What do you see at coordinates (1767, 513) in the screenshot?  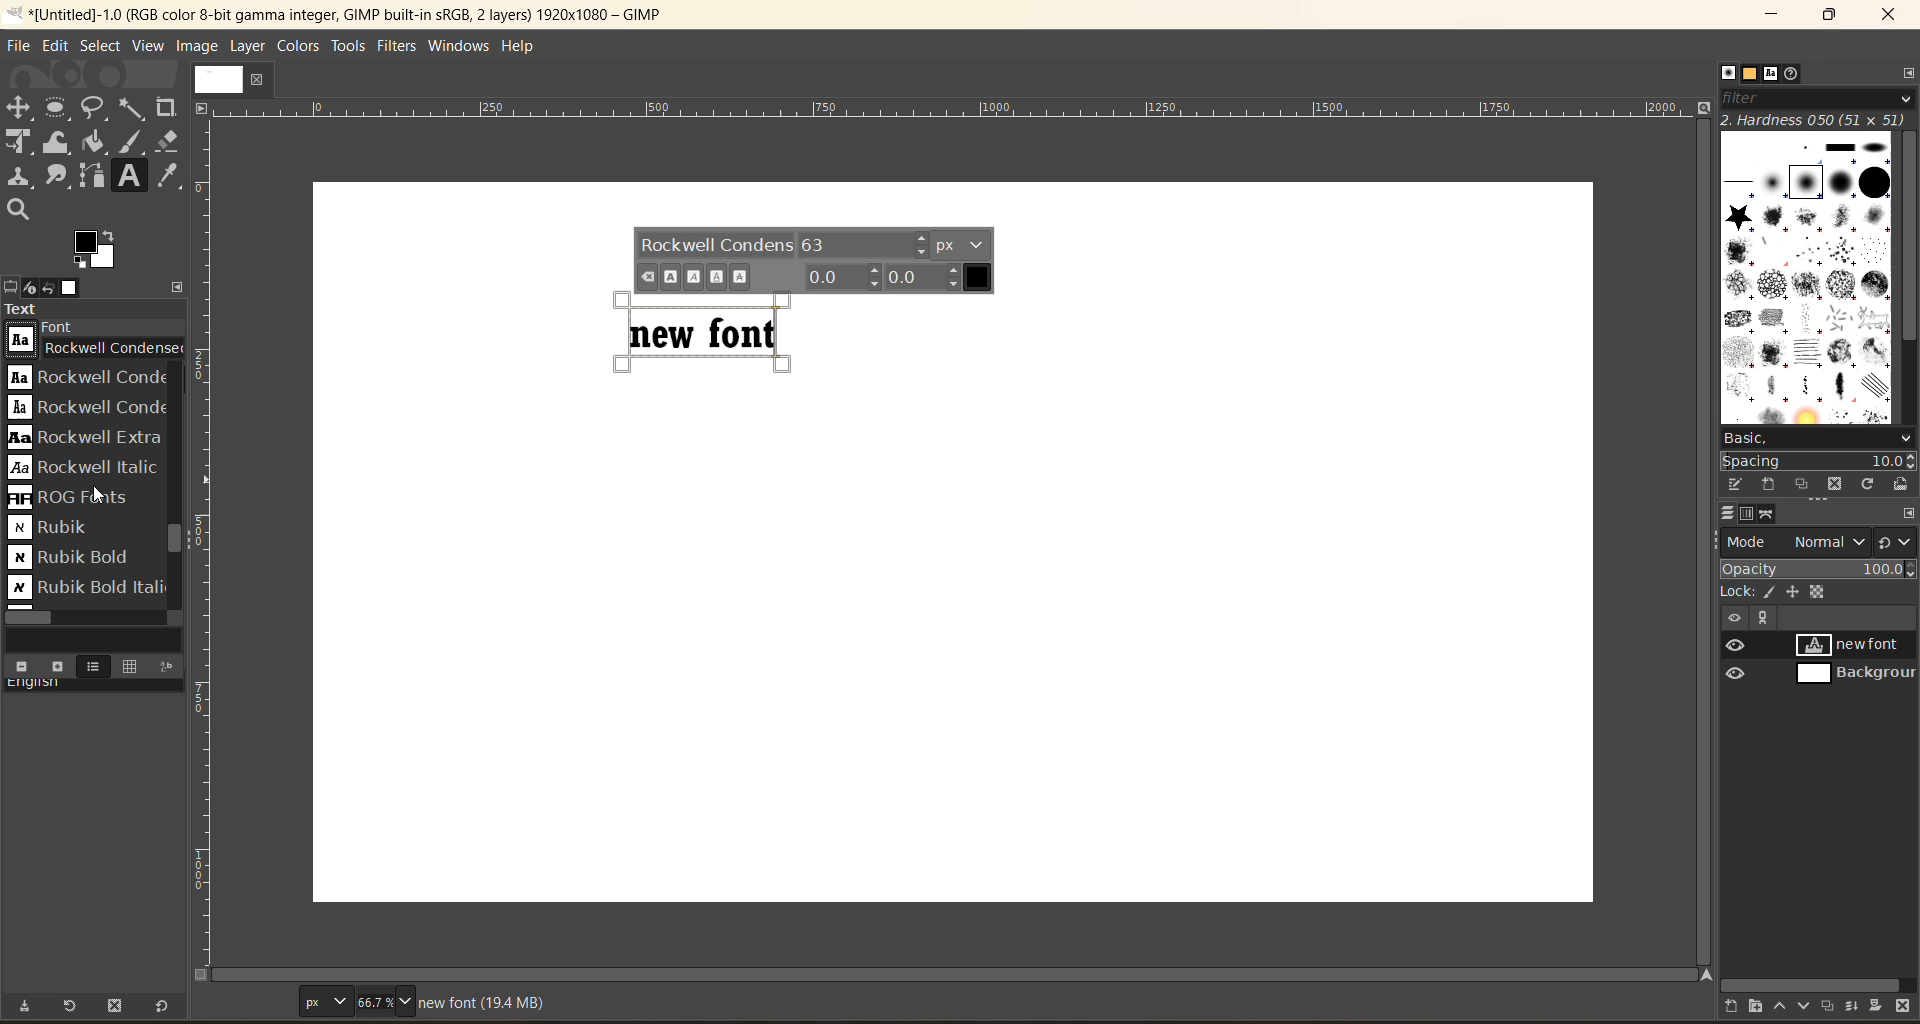 I see `paths` at bounding box center [1767, 513].